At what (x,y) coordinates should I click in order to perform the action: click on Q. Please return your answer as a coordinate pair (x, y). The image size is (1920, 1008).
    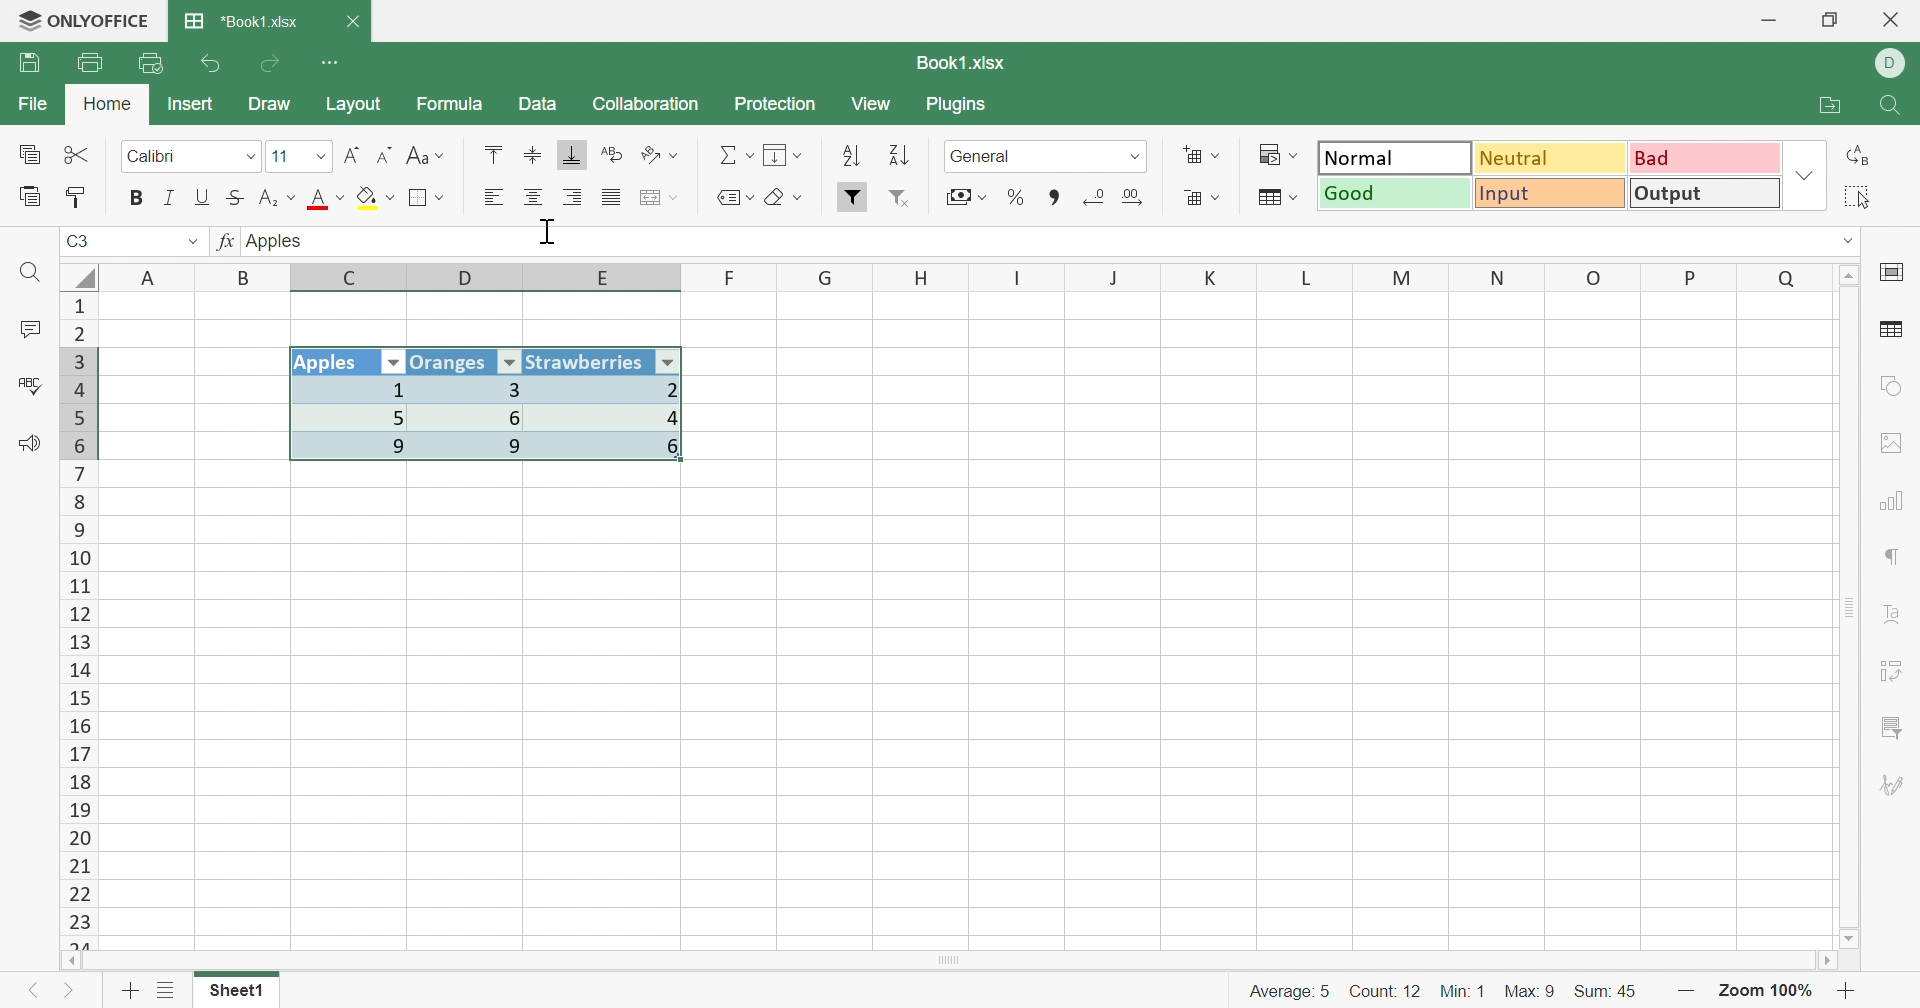
    Looking at the image, I should click on (1786, 276).